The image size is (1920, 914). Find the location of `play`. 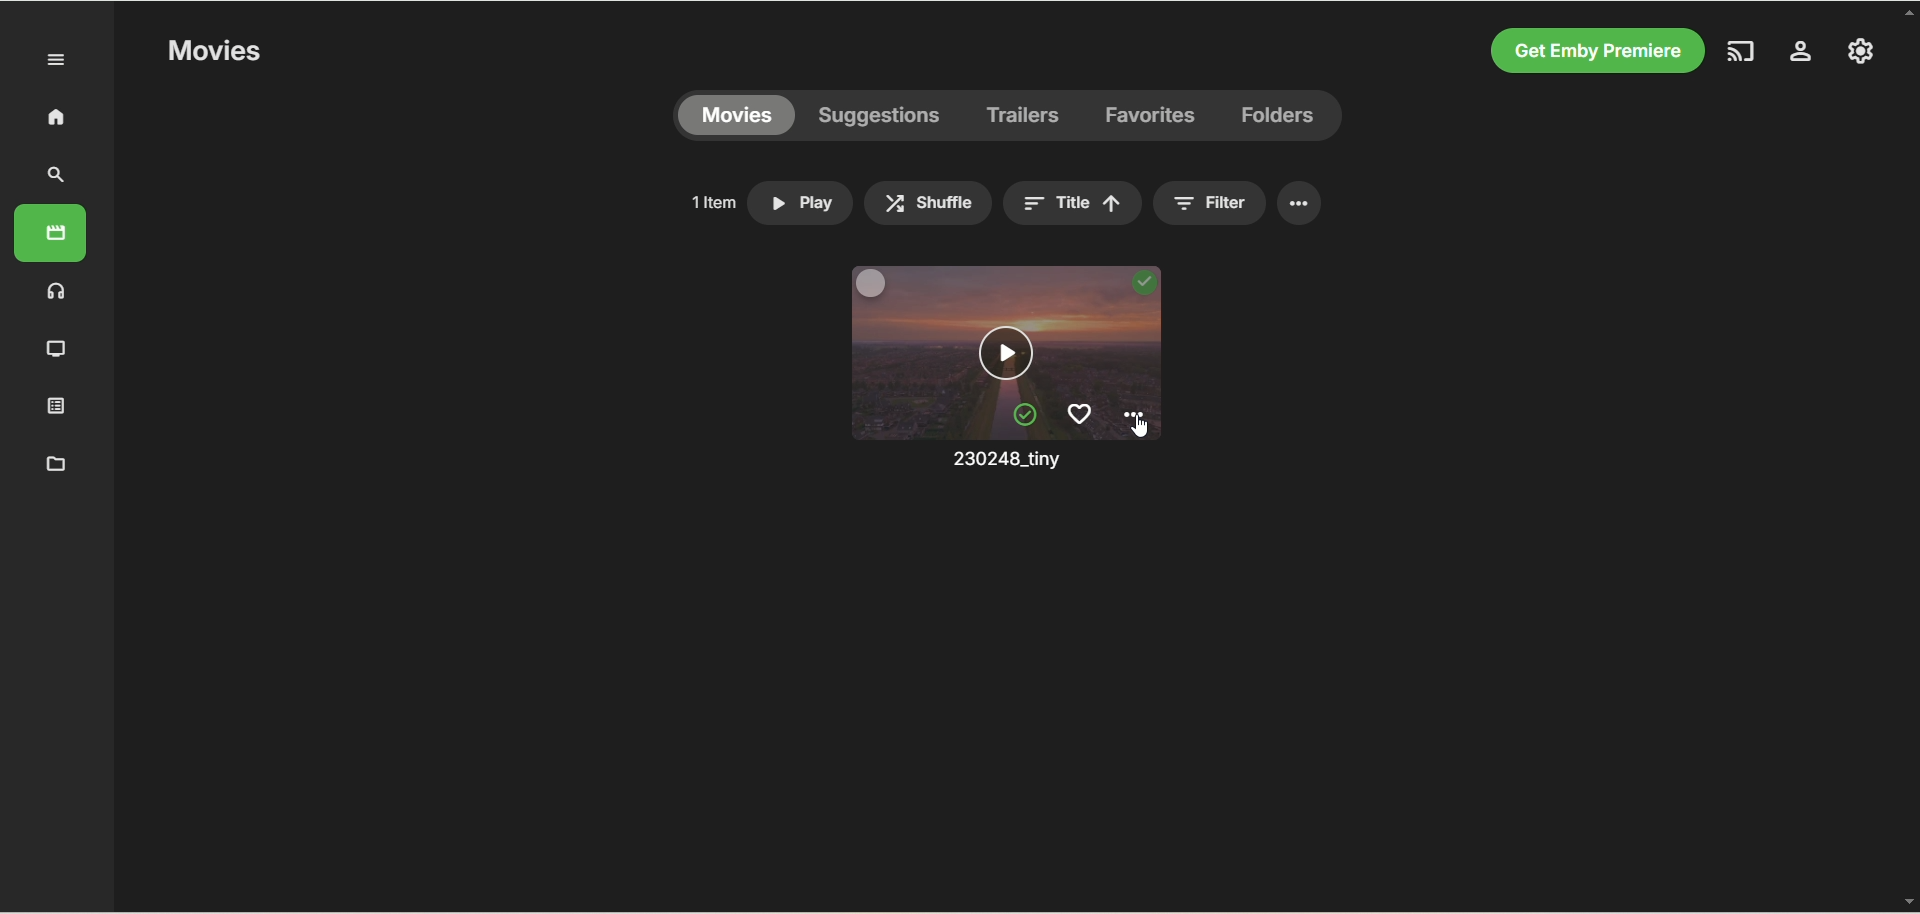

play is located at coordinates (1006, 353).